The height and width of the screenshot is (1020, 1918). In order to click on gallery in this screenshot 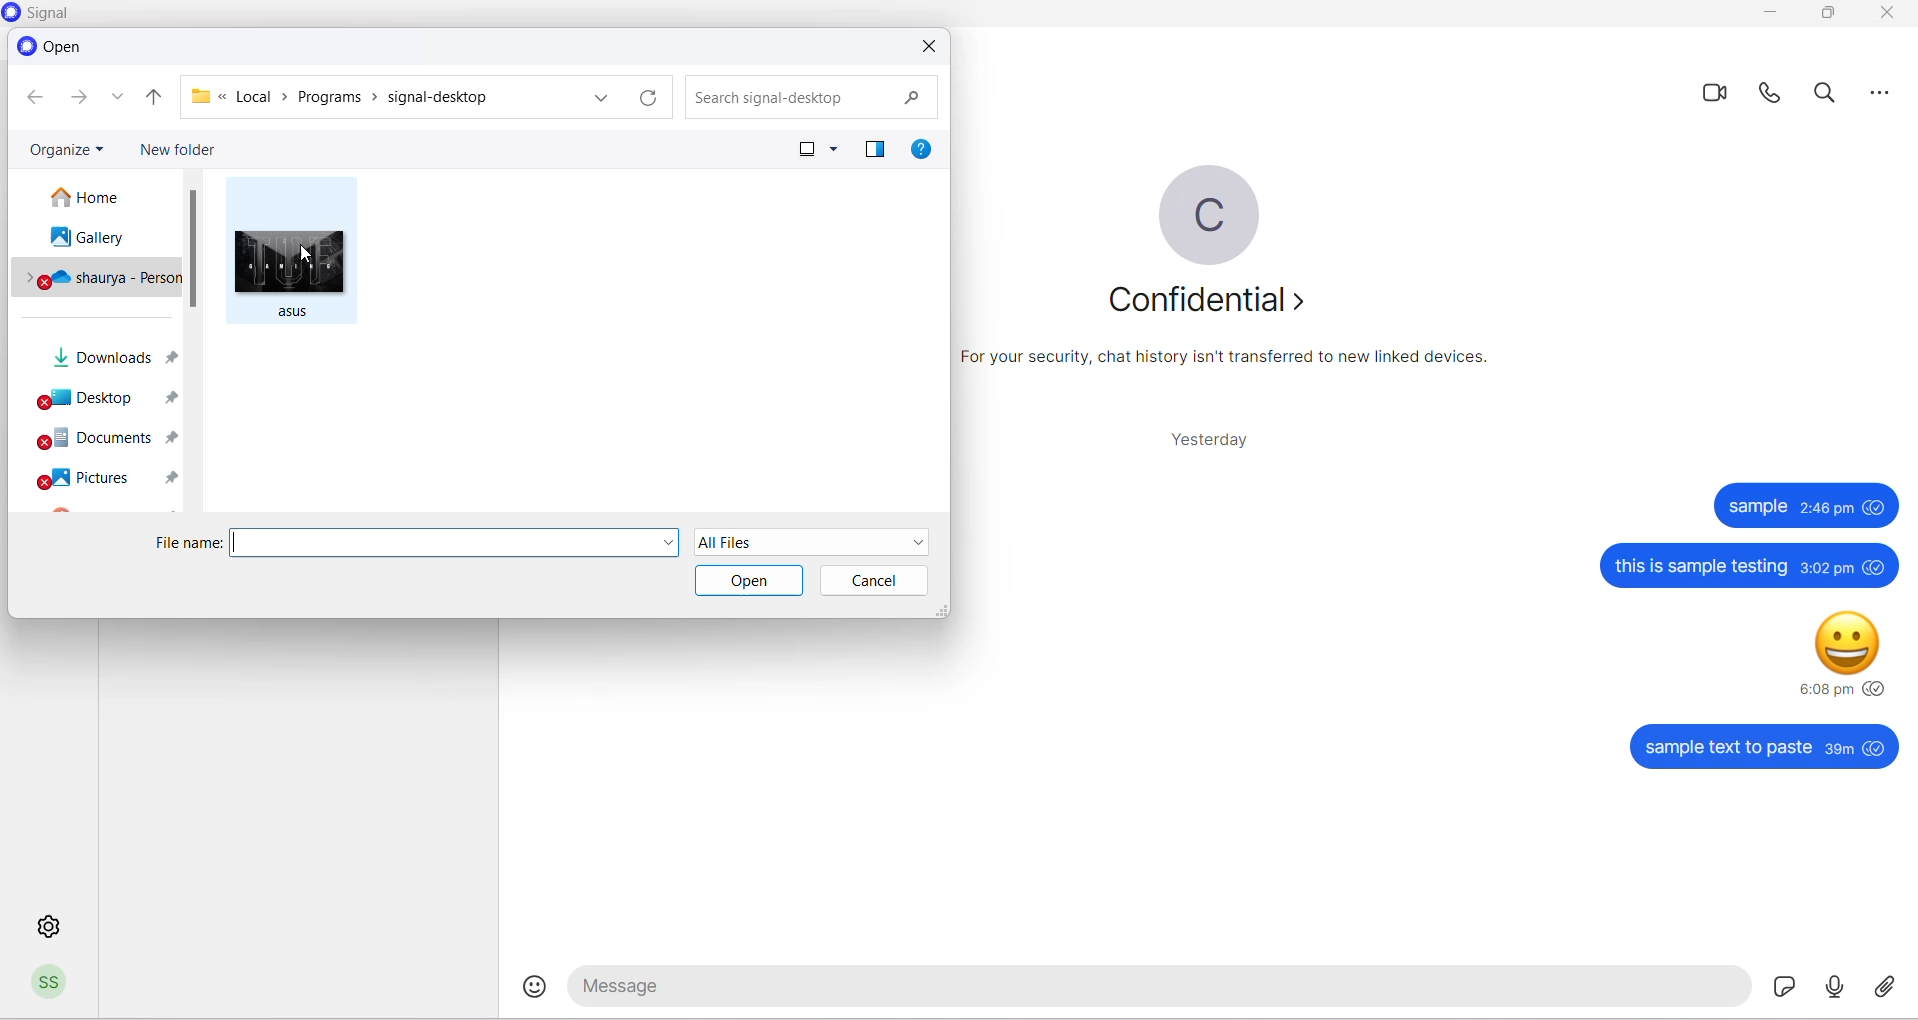, I will do `click(94, 240)`.